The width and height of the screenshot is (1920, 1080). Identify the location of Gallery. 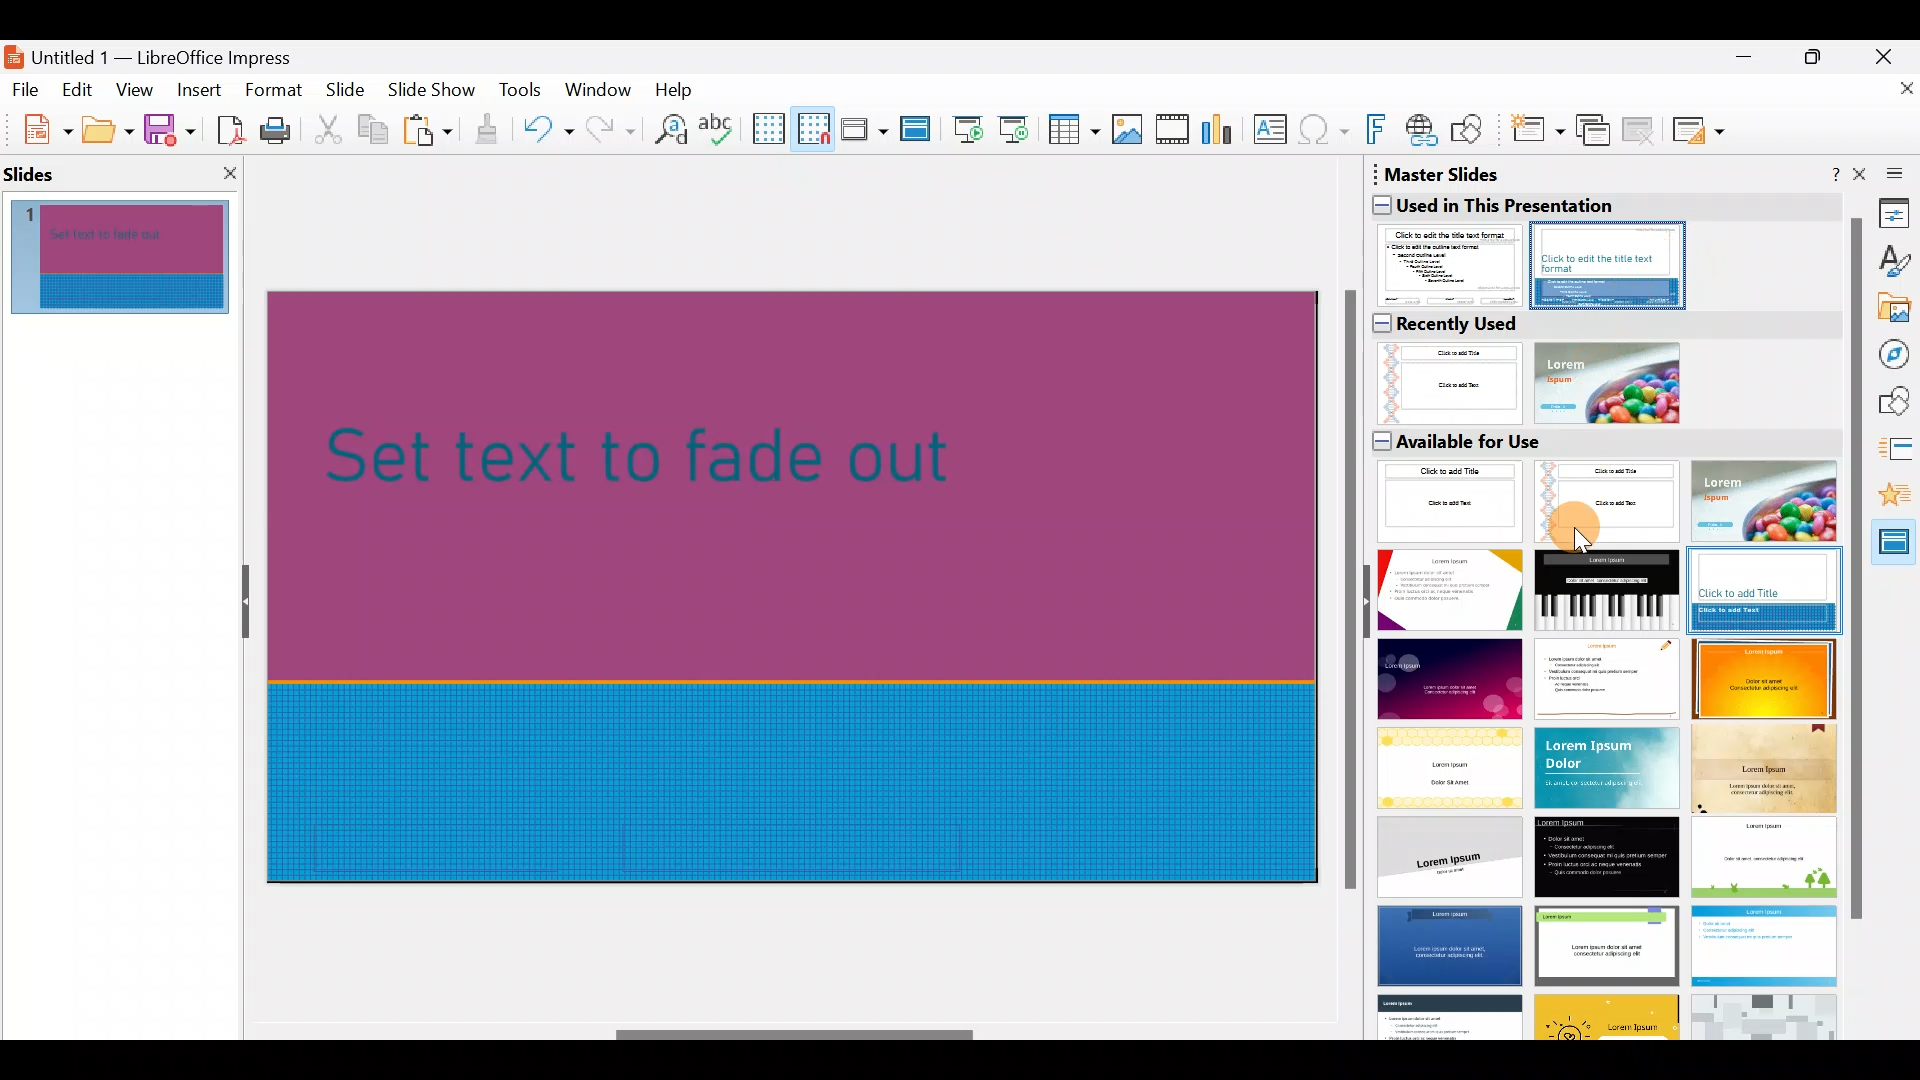
(1896, 311).